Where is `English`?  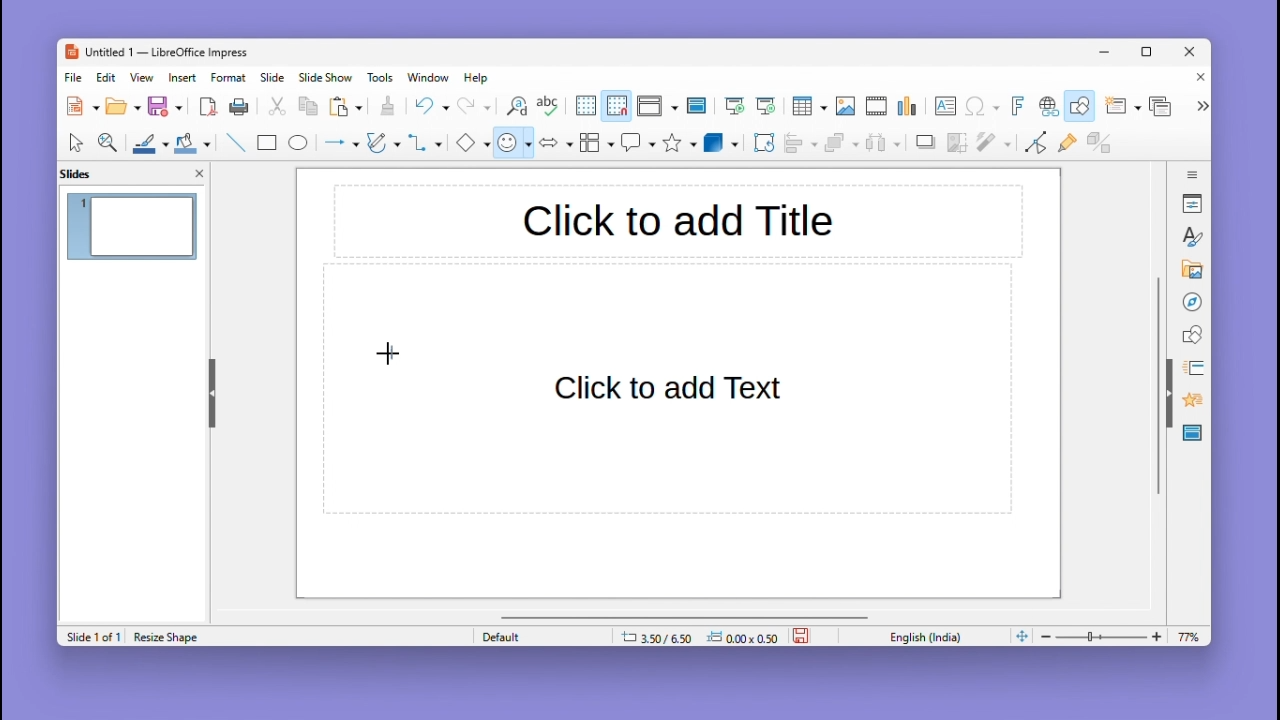
English is located at coordinates (930, 636).